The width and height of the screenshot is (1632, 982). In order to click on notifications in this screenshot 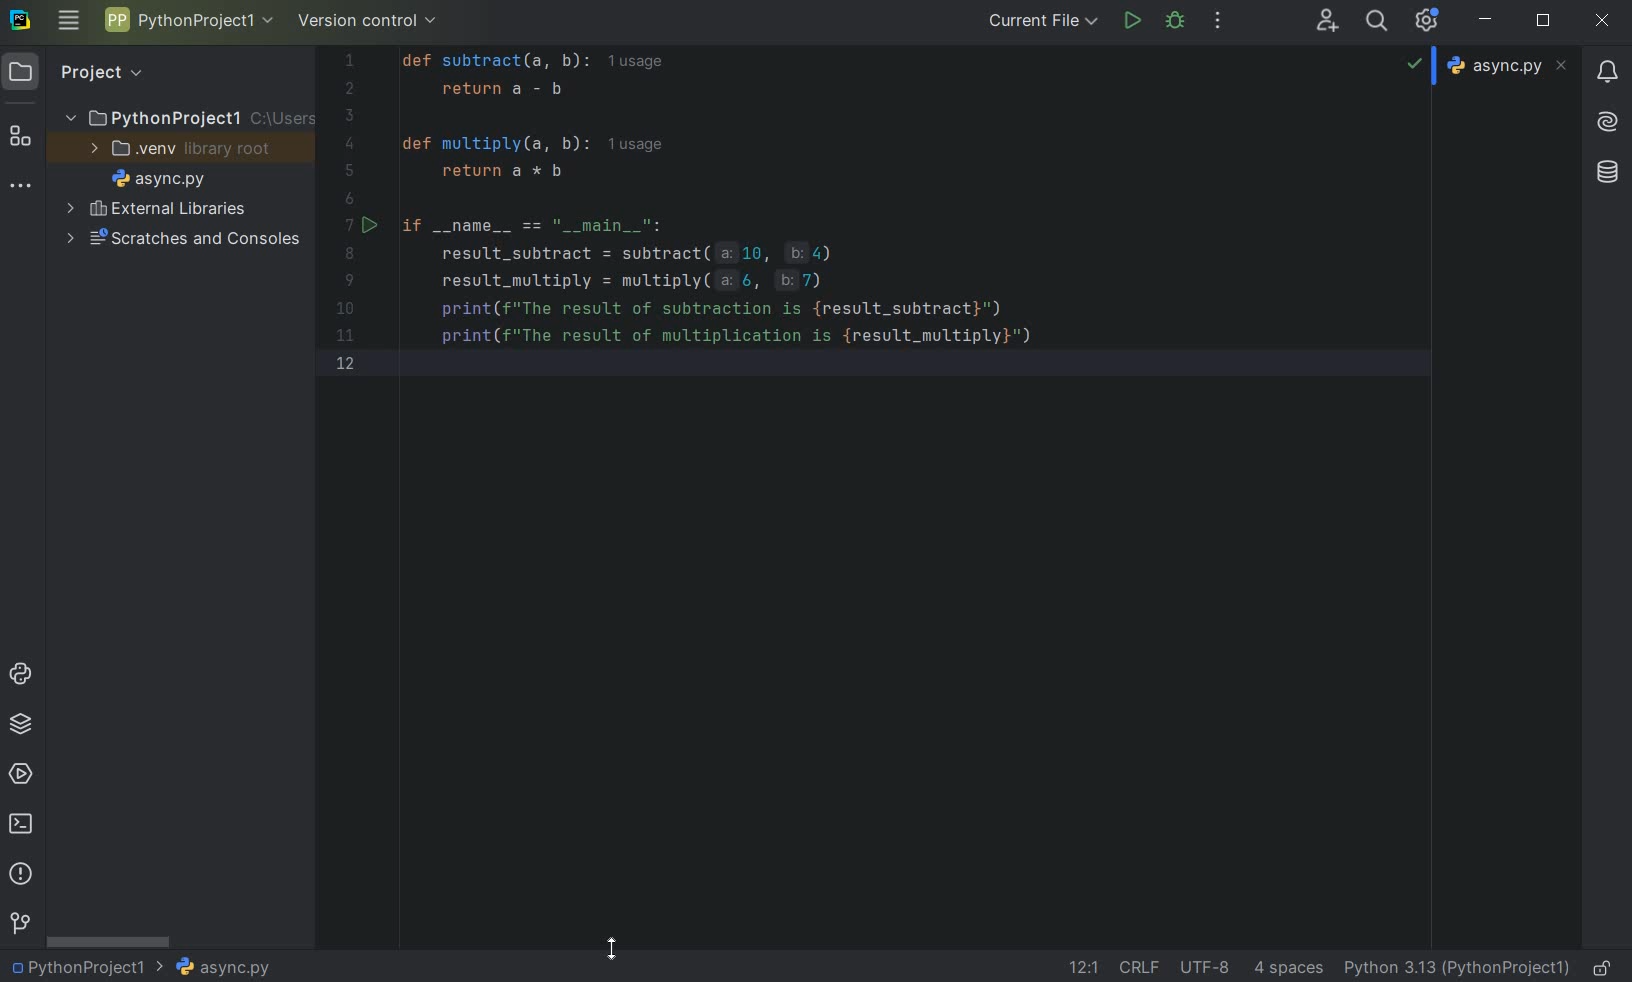, I will do `click(1609, 74)`.